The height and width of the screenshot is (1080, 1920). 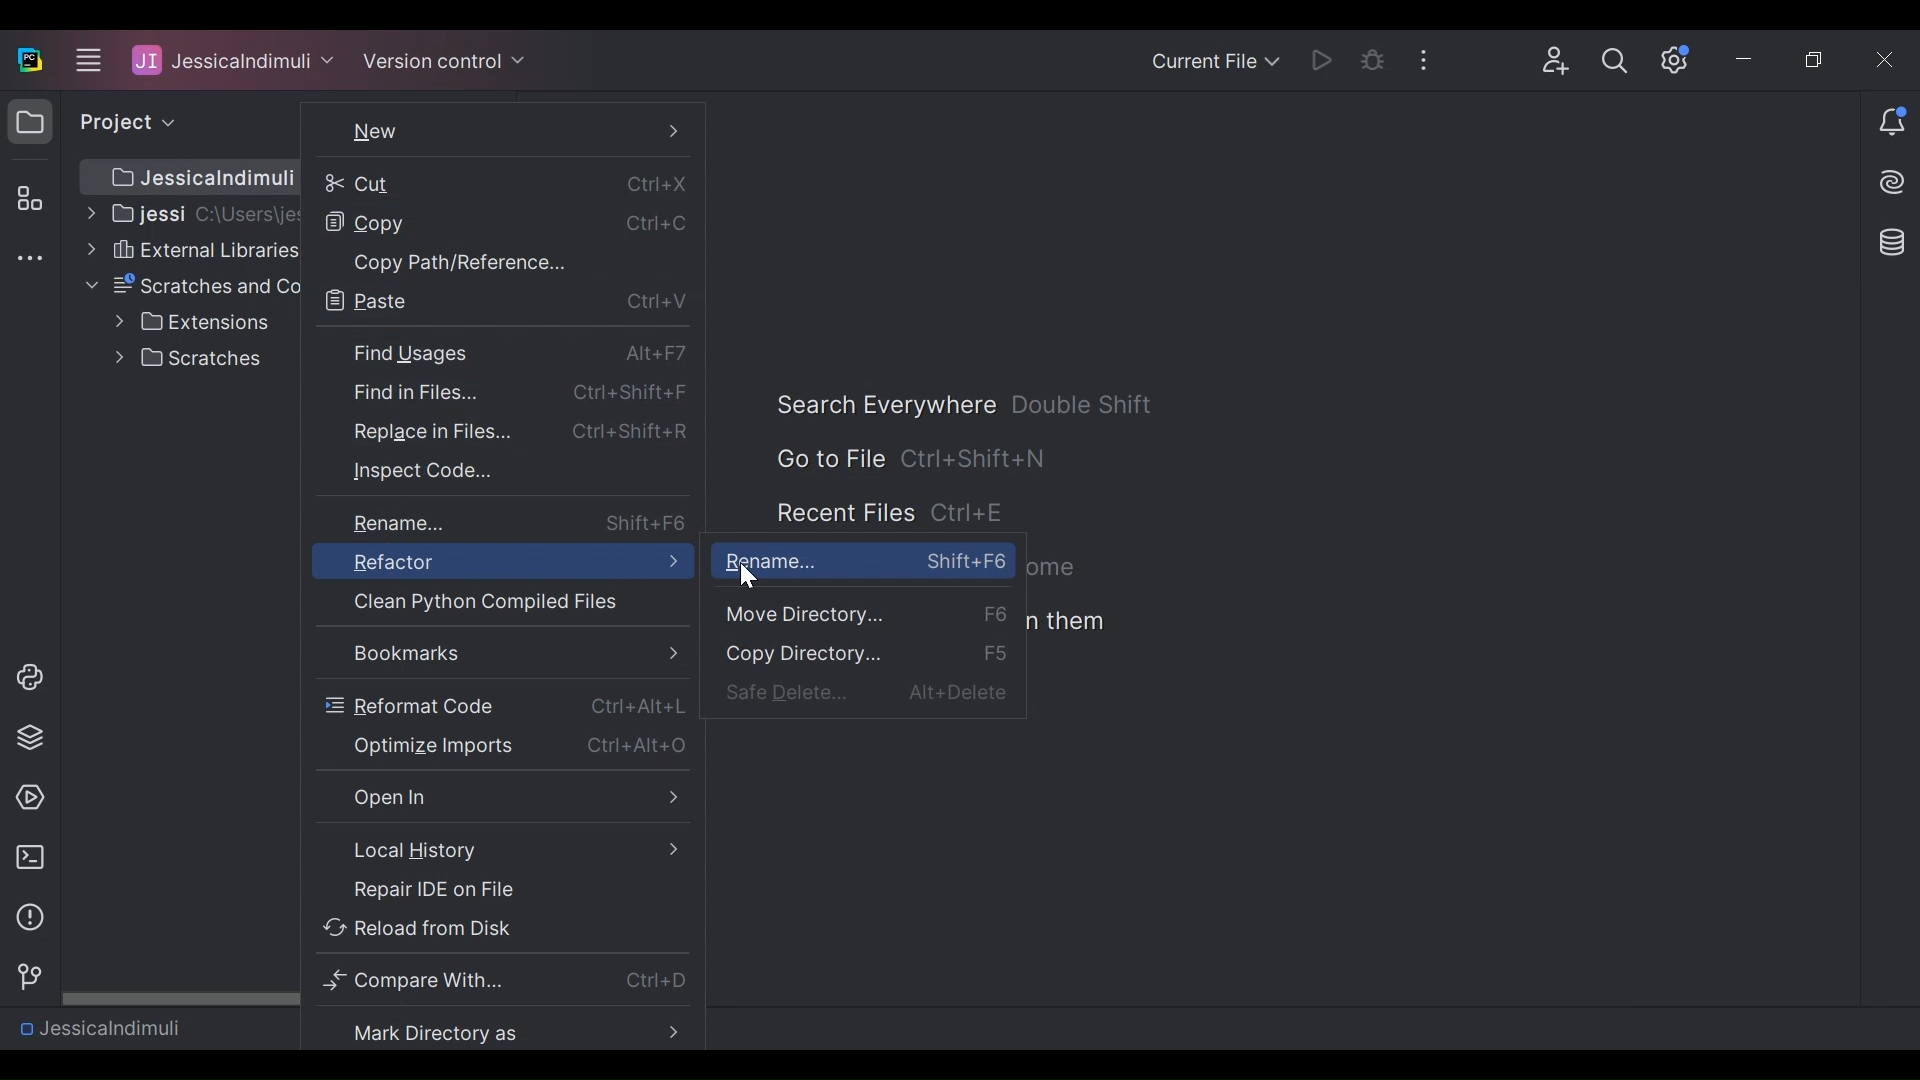 I want to click on More tool windows, so click(x=29, y=260).